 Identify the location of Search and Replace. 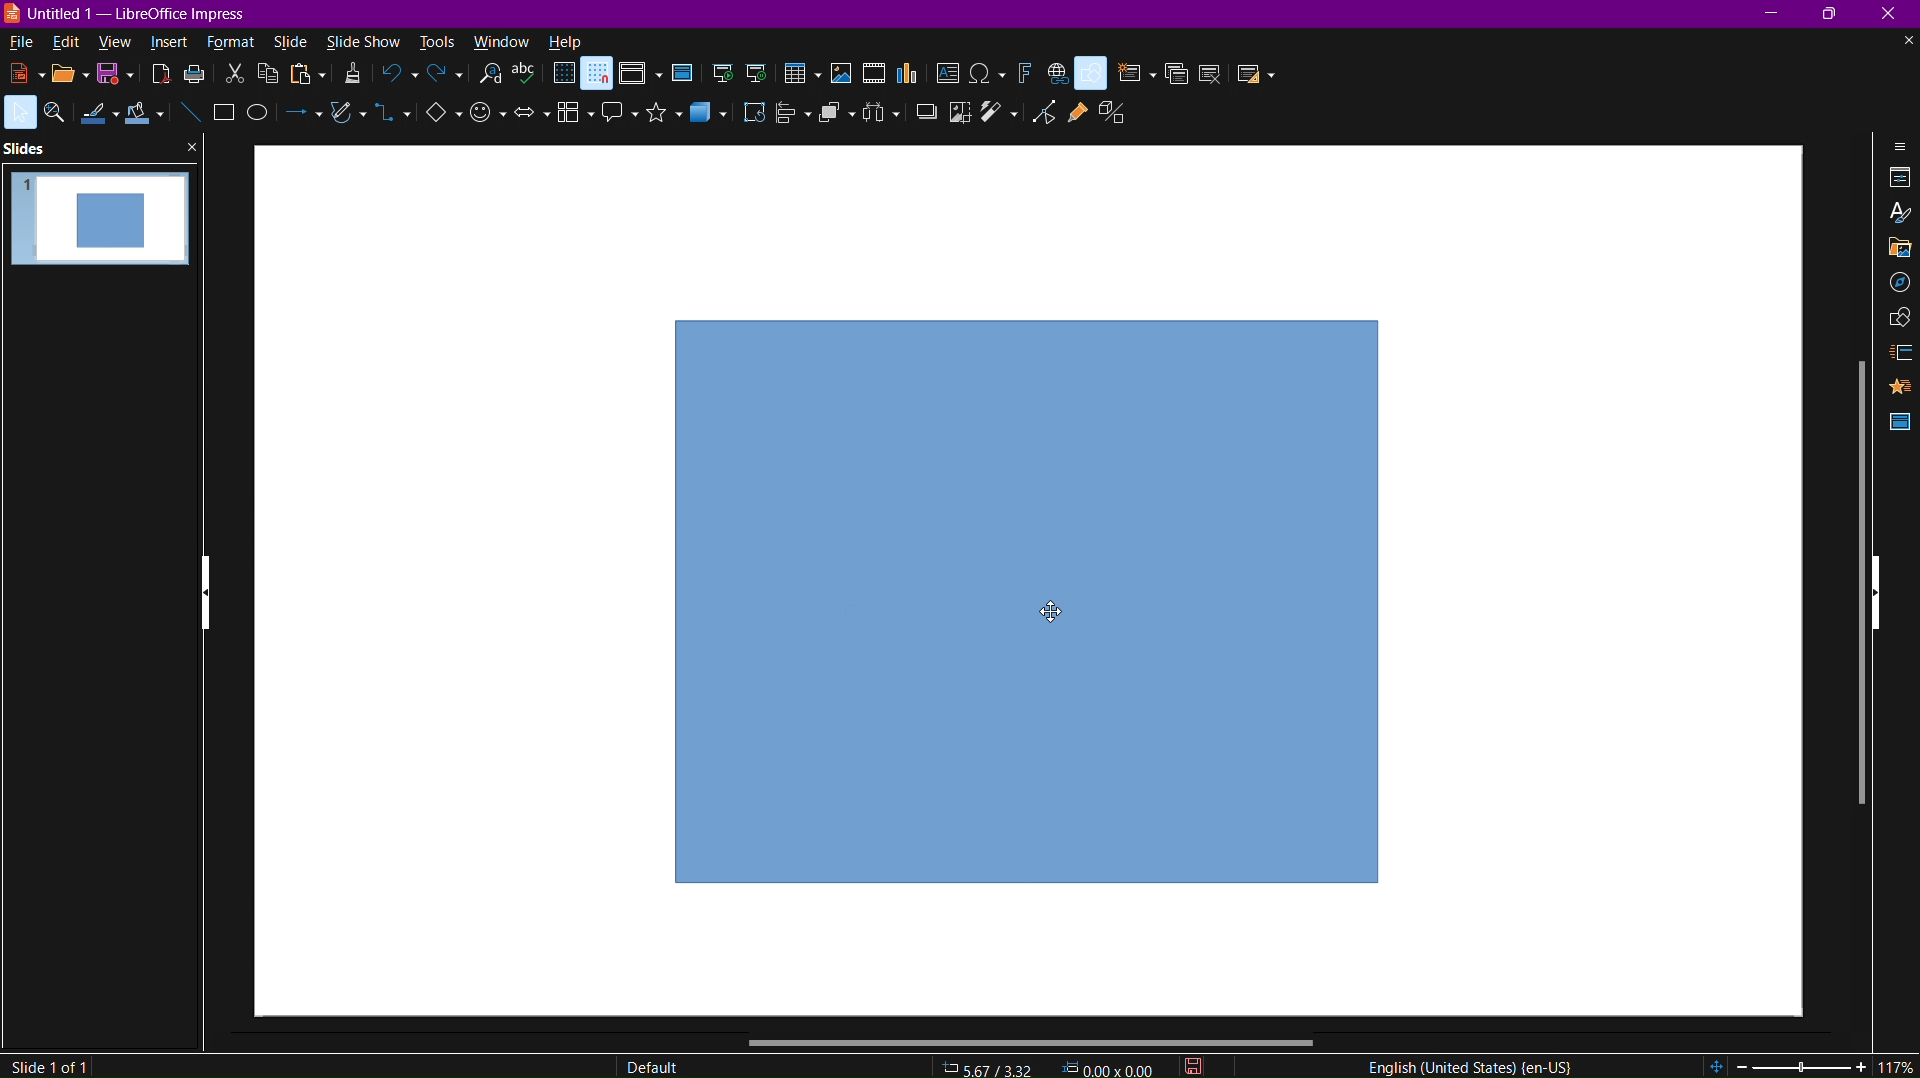
(493, 79).